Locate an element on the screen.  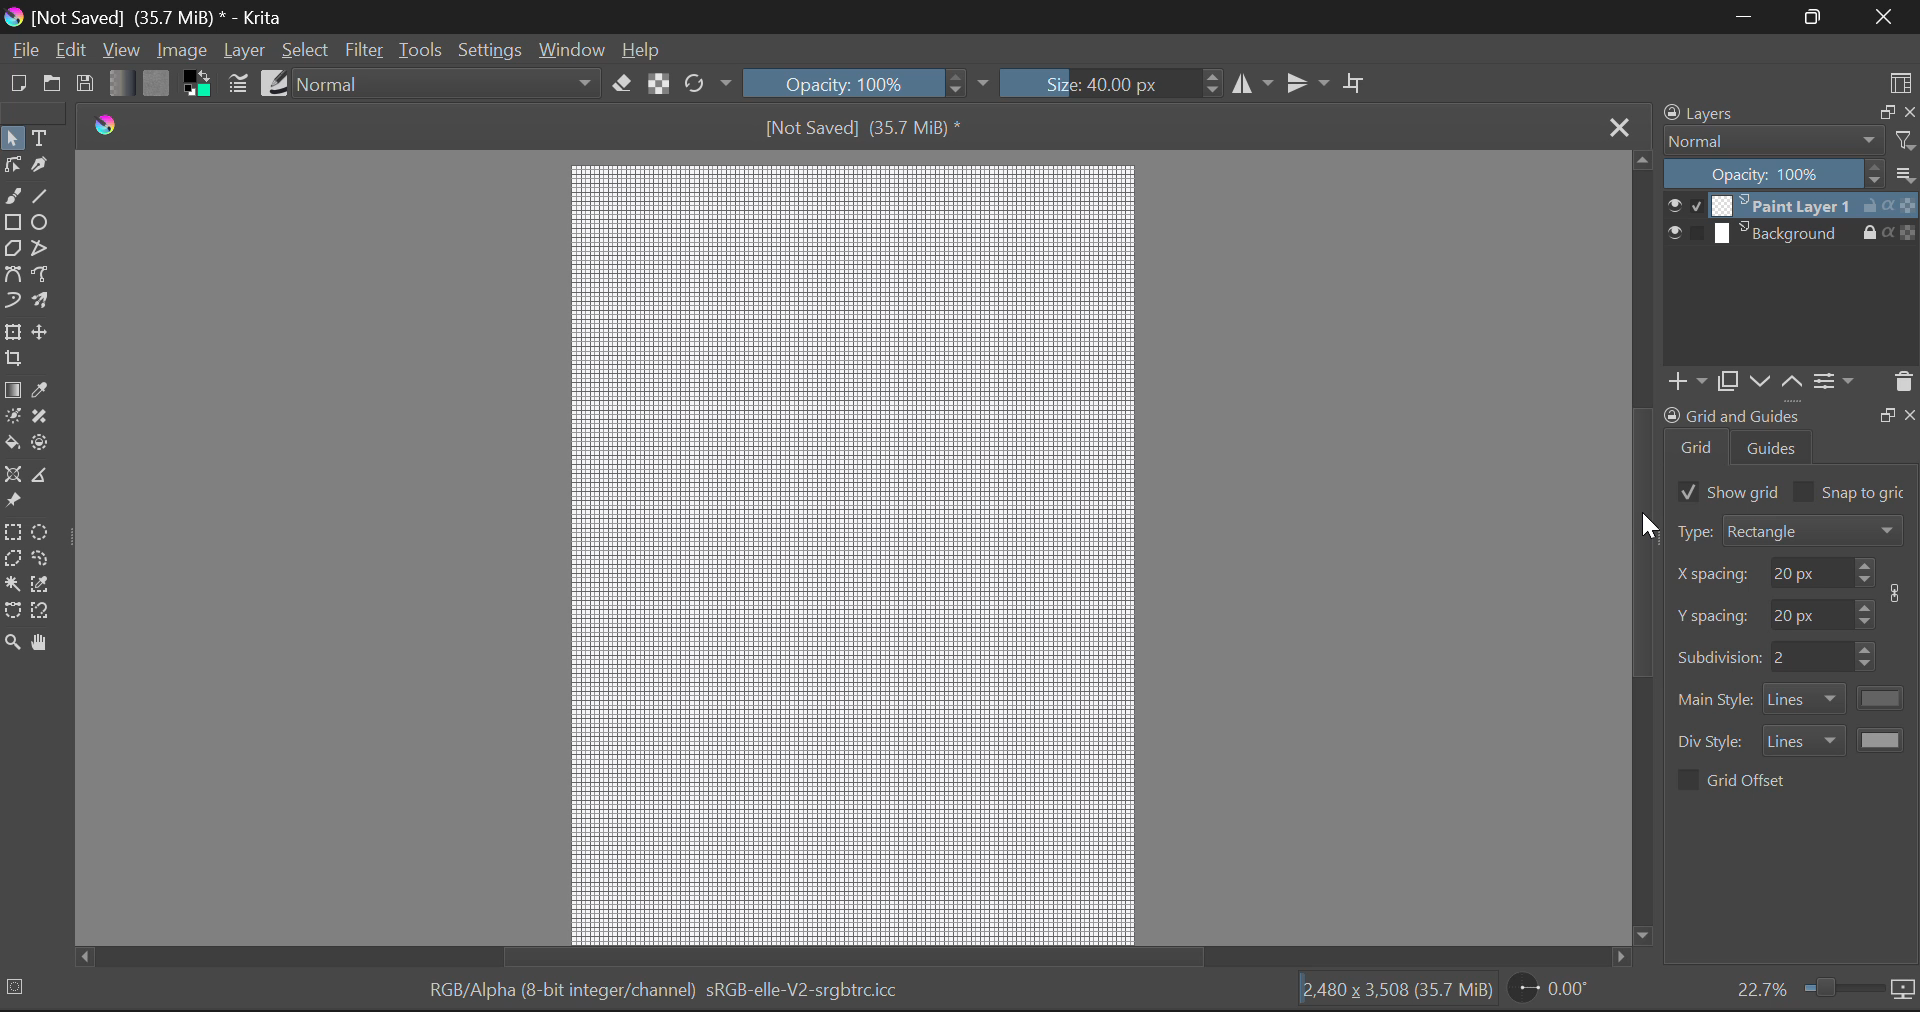
Assistant Tool is located at coordinates (14, 476).